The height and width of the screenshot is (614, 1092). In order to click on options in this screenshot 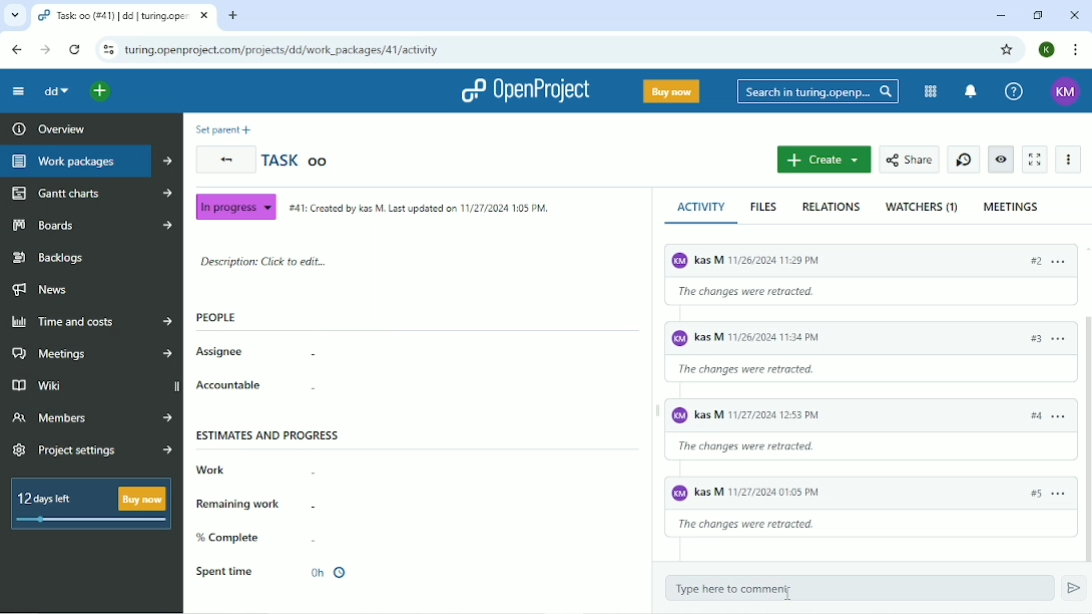, I will do `click(1057, 412)`.